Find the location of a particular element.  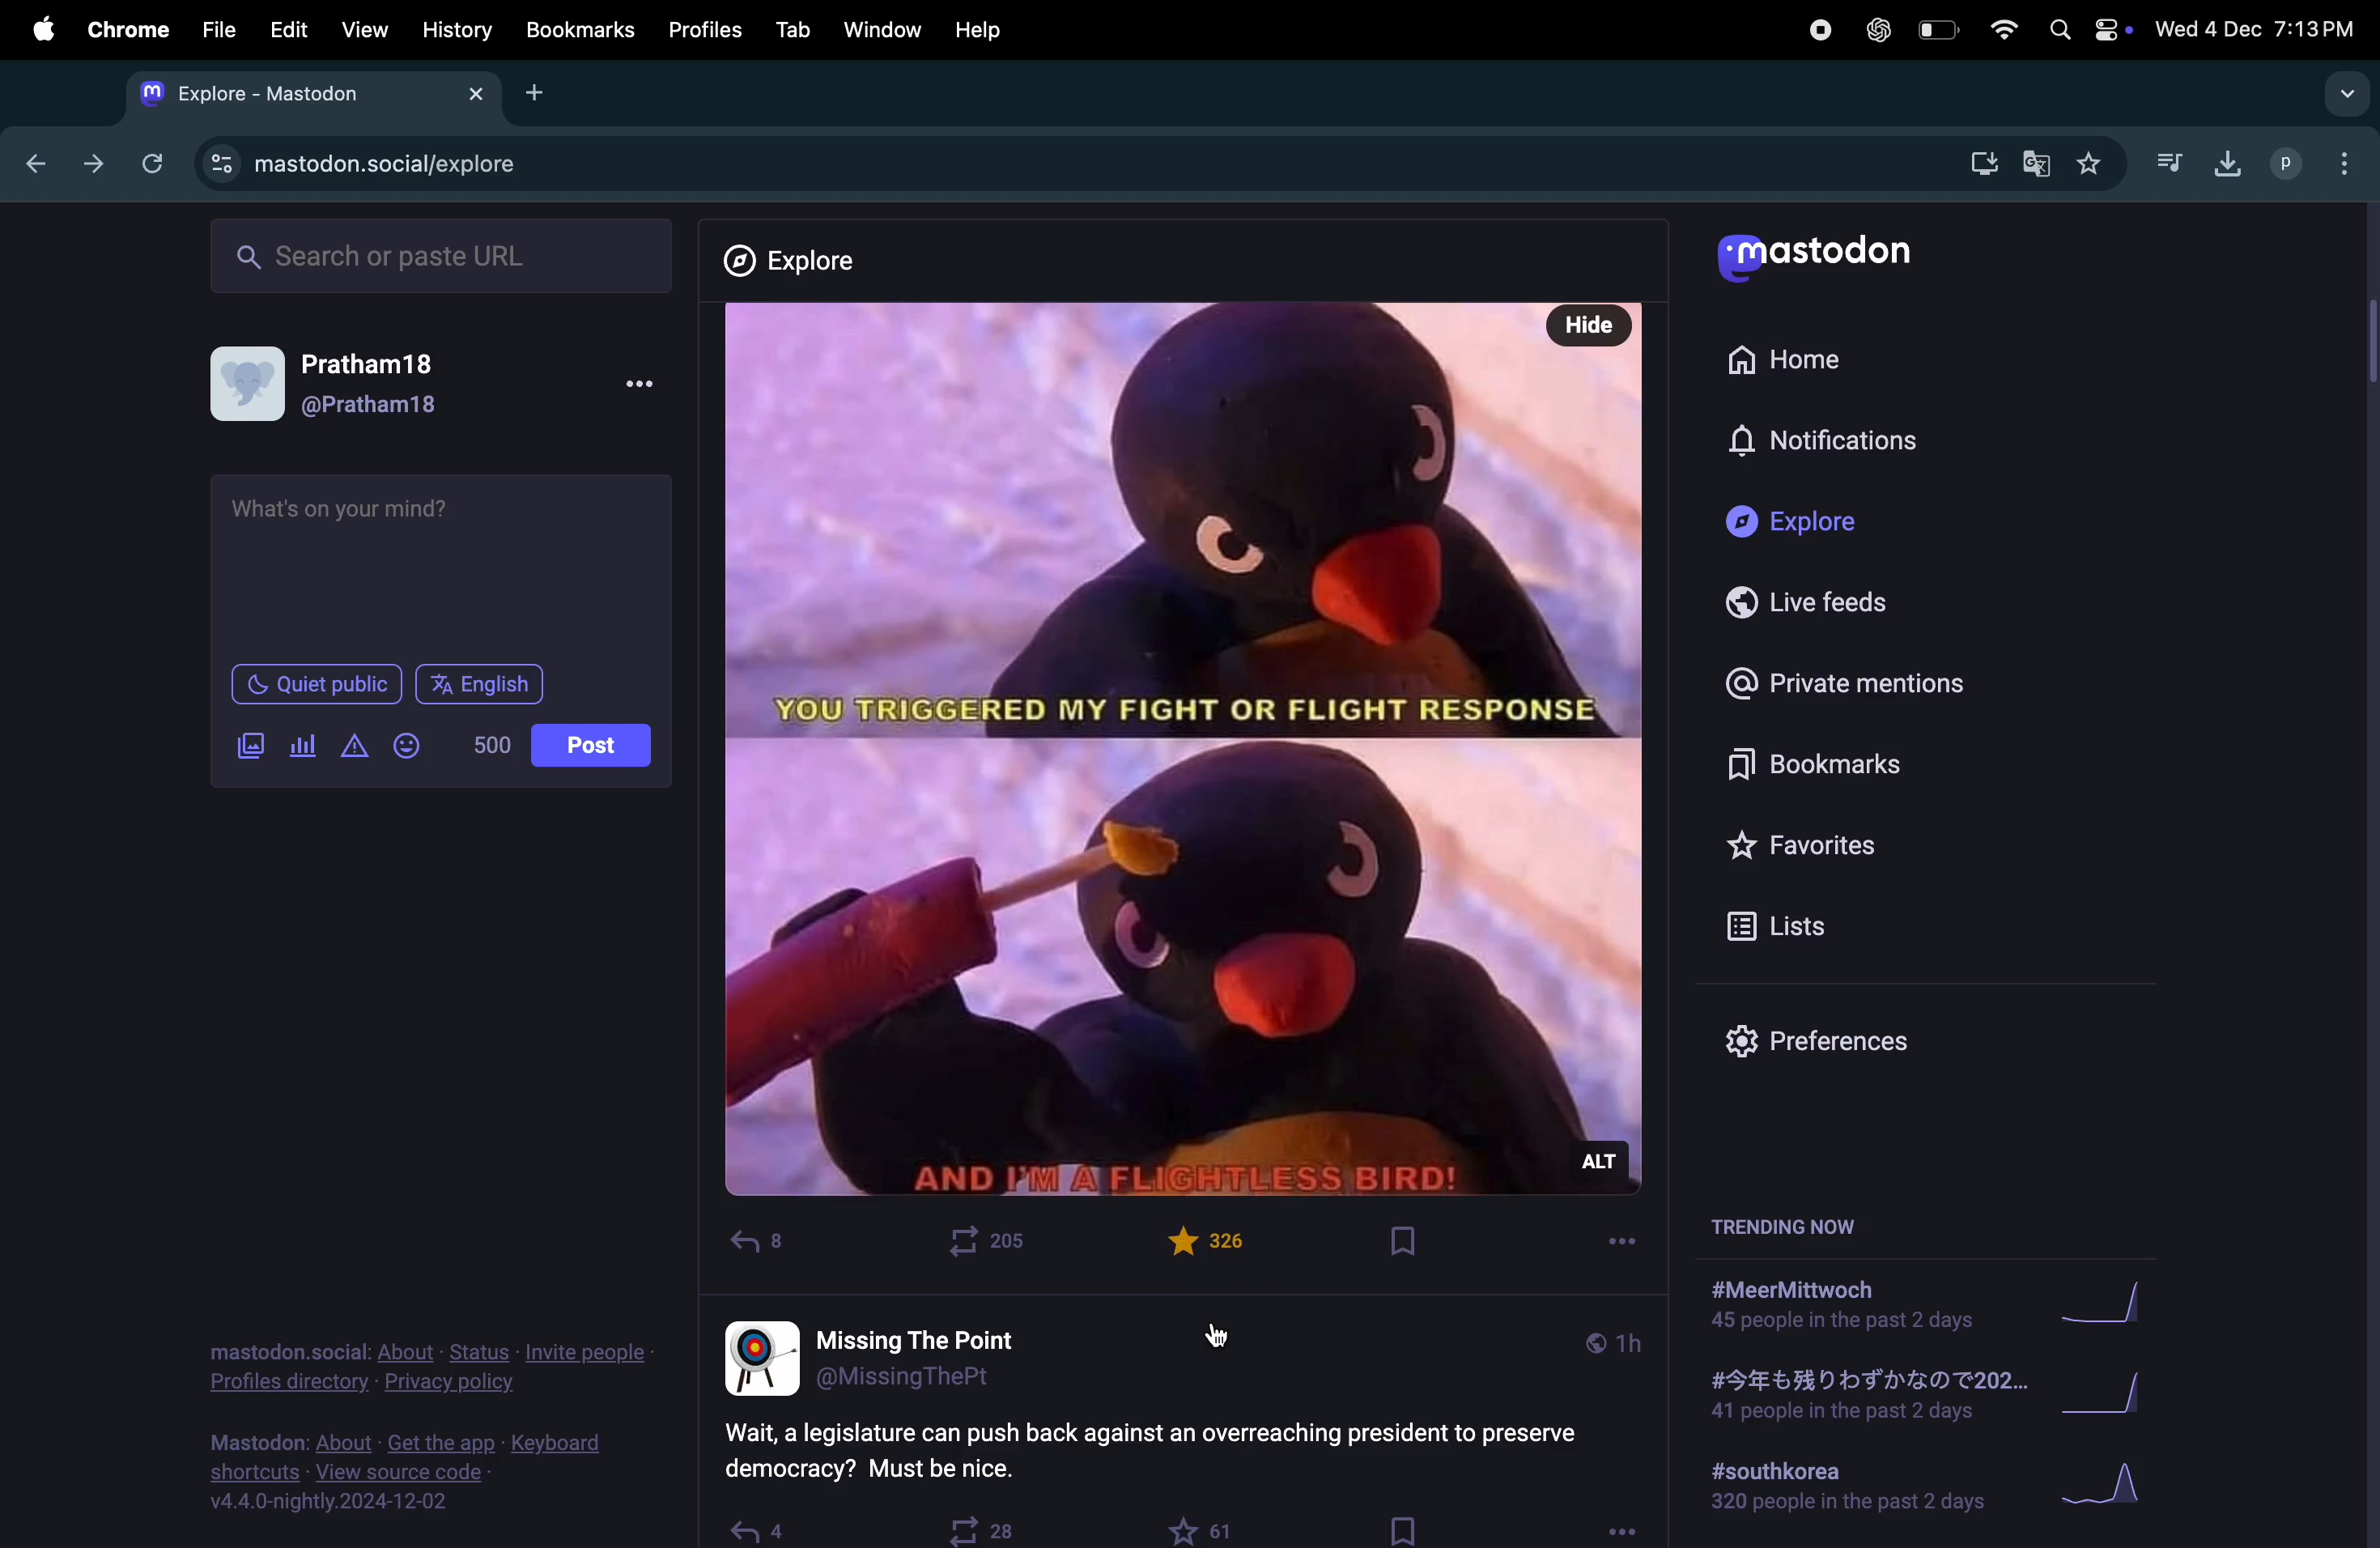

chatgpt is located at coordinates (1873, 29).